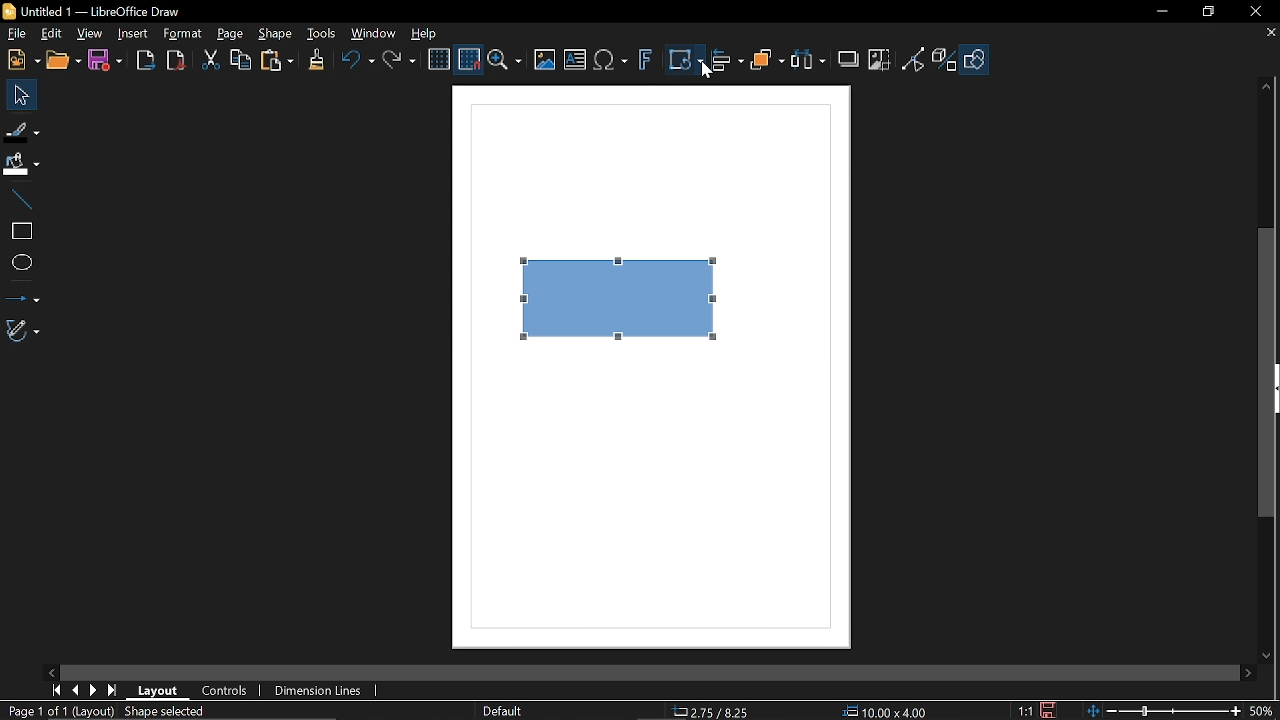 The height and width of the screenshot is (720, 1280). I want to click on Export as pdf, so click(175, 61).